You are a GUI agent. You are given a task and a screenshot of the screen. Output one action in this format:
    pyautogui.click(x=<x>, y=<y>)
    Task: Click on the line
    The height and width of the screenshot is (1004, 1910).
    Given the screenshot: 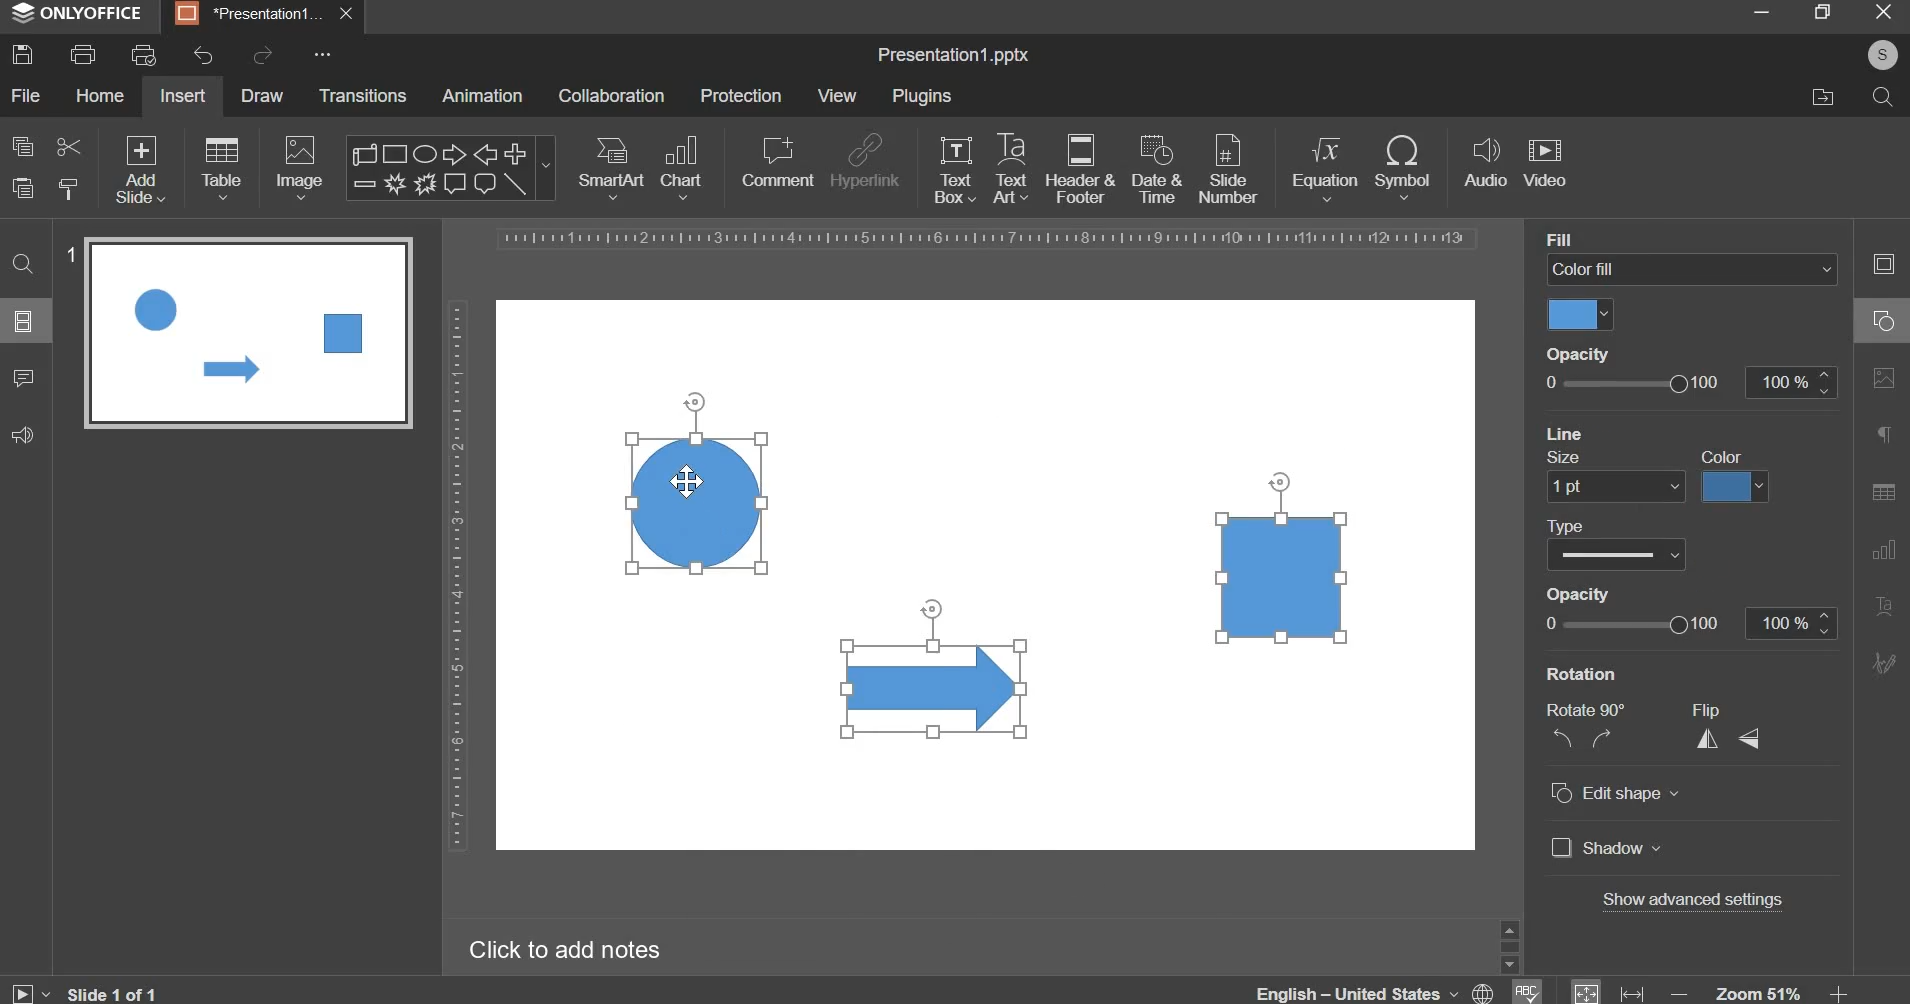 What is the action you would take?
    pyautogui.click(x=1566, y=430)
    